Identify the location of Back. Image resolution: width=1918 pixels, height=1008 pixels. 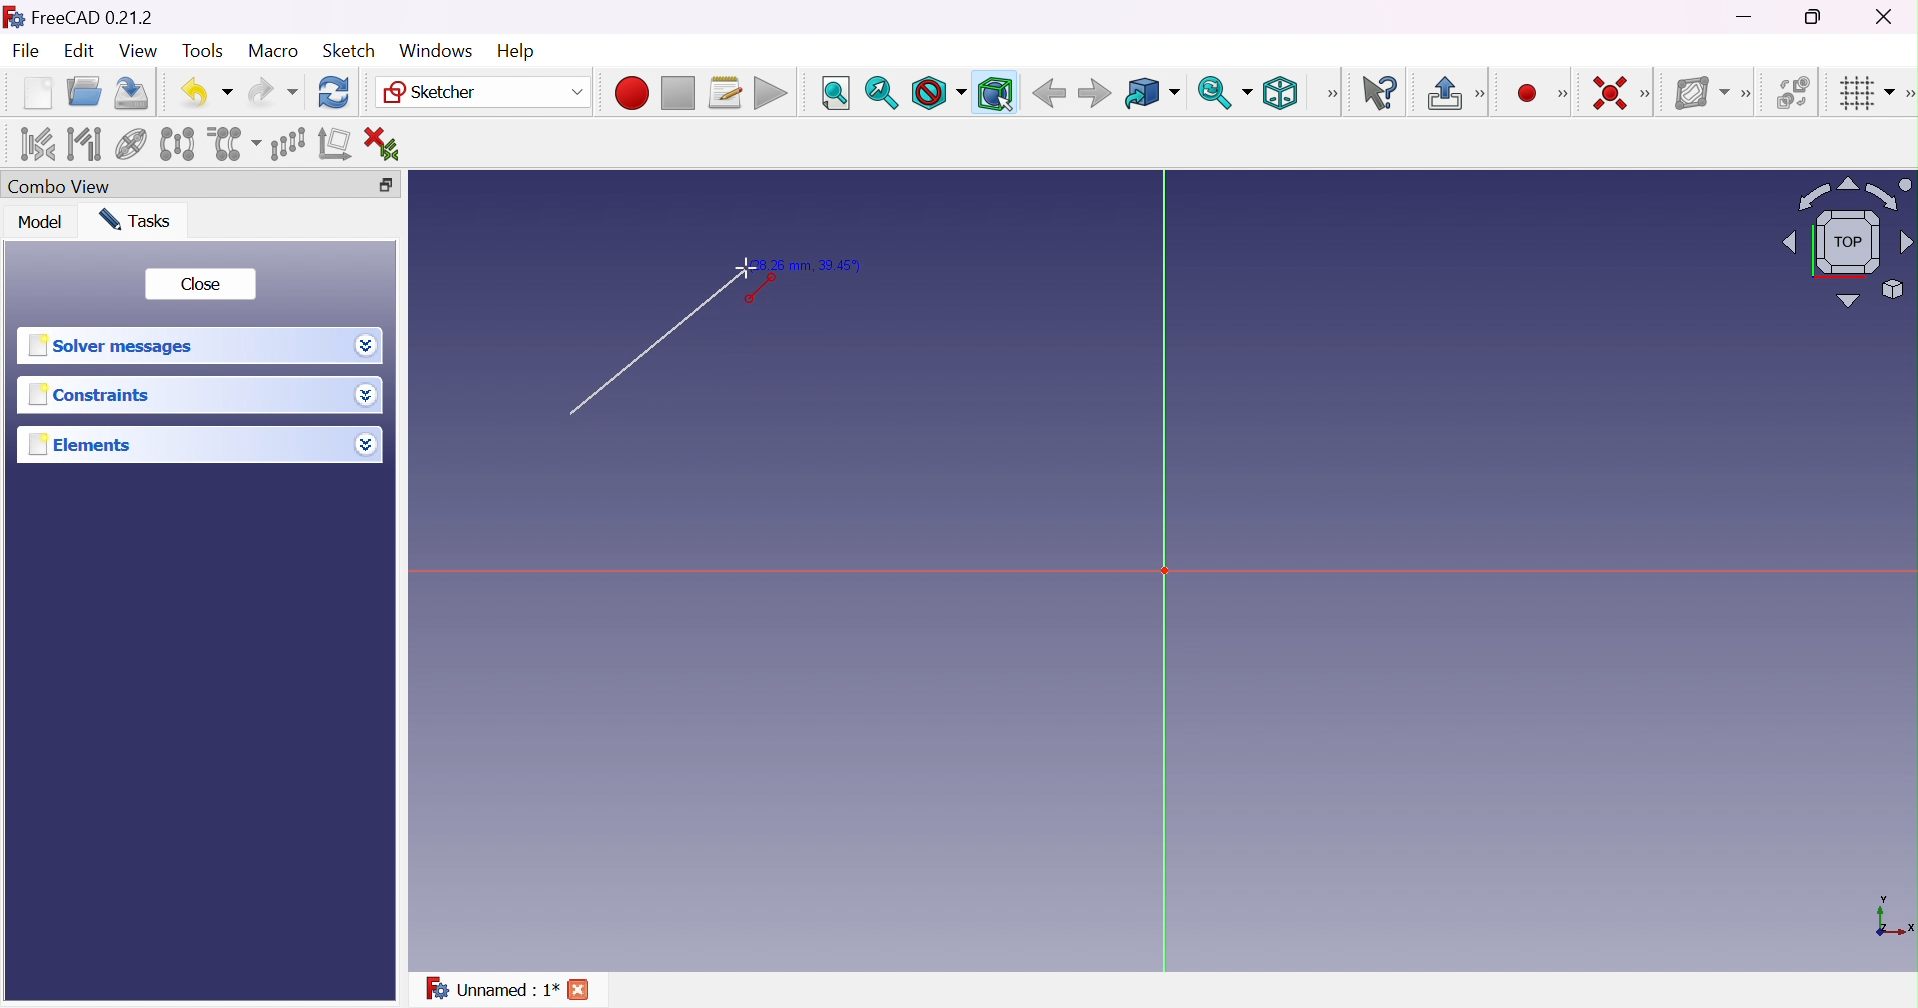
(1049, 94).